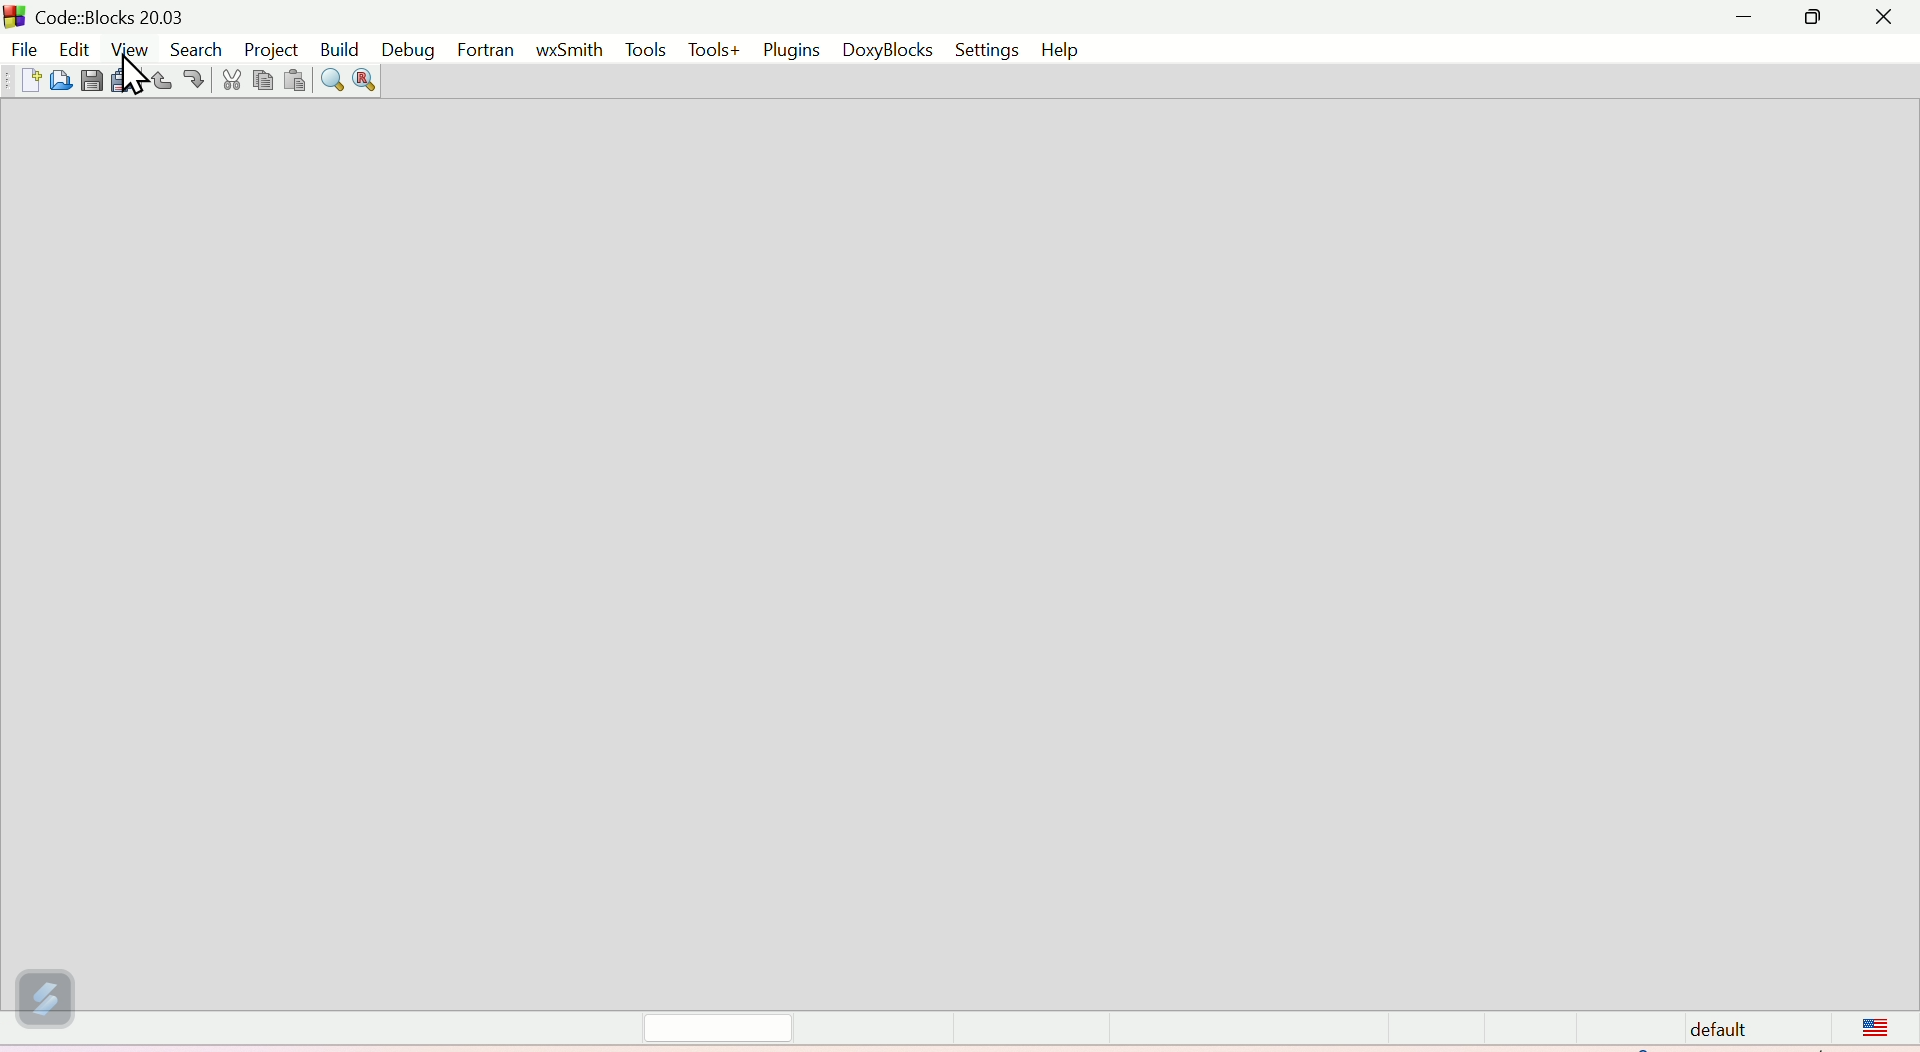 Image resolution: width=1920 pixels, height=1052 pixels. Describe the element at coordinates (643, 48) in the screenshot. I see `Tools` at that location.